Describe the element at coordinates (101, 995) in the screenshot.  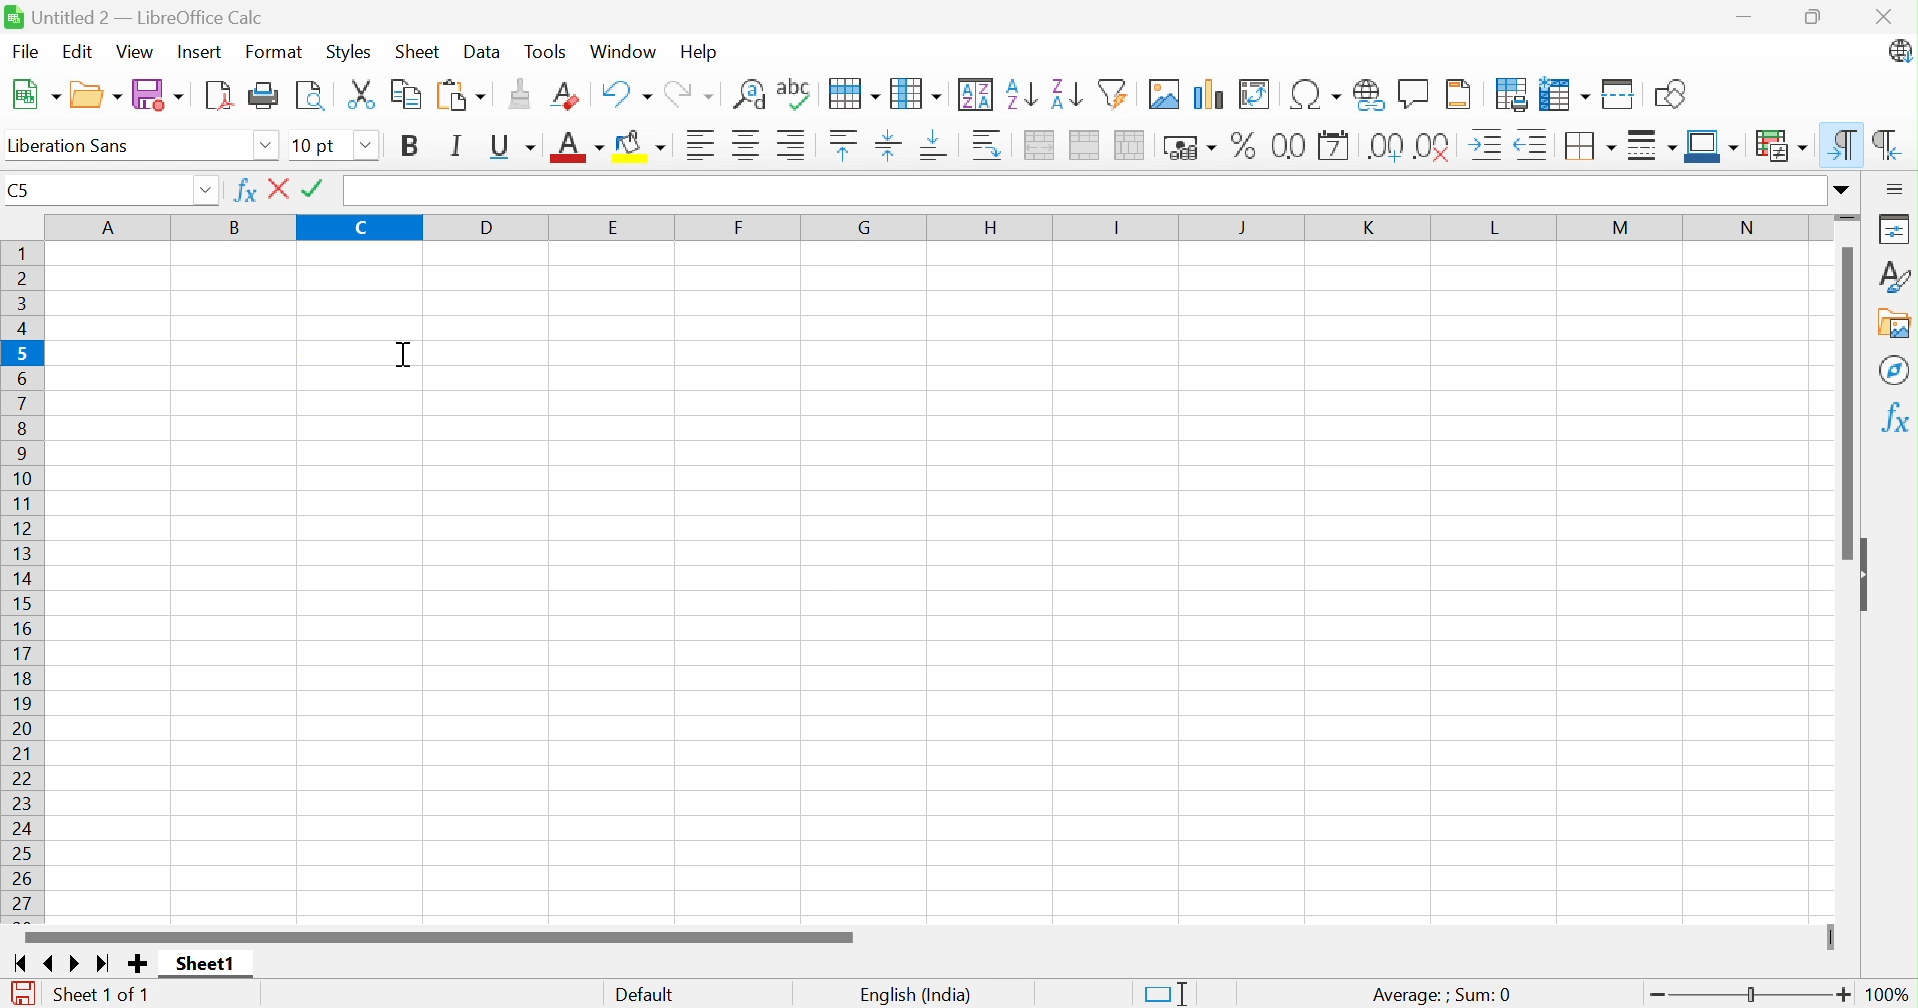
I see `Sheet 1 of 1` at that location.